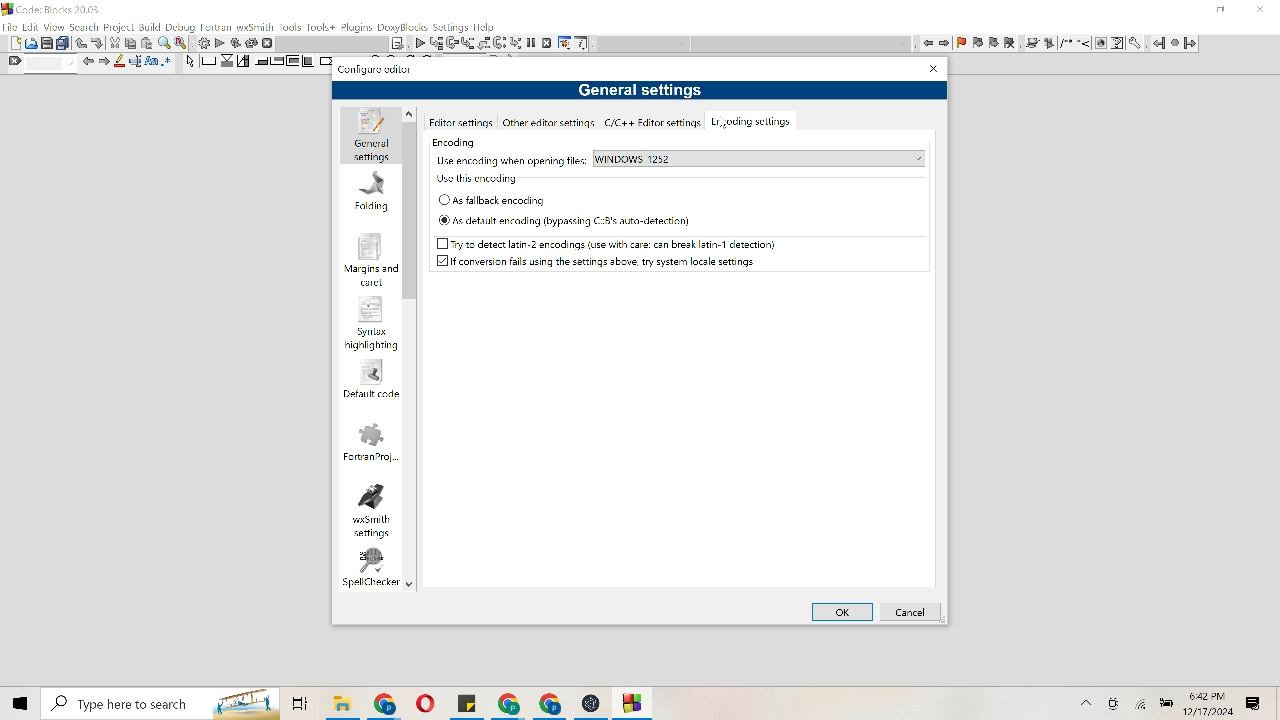 This screenshot has width=1280, height=720. Describe the element at coordinates (217, 28) in the screenshot. I see `Fortran` at that location.